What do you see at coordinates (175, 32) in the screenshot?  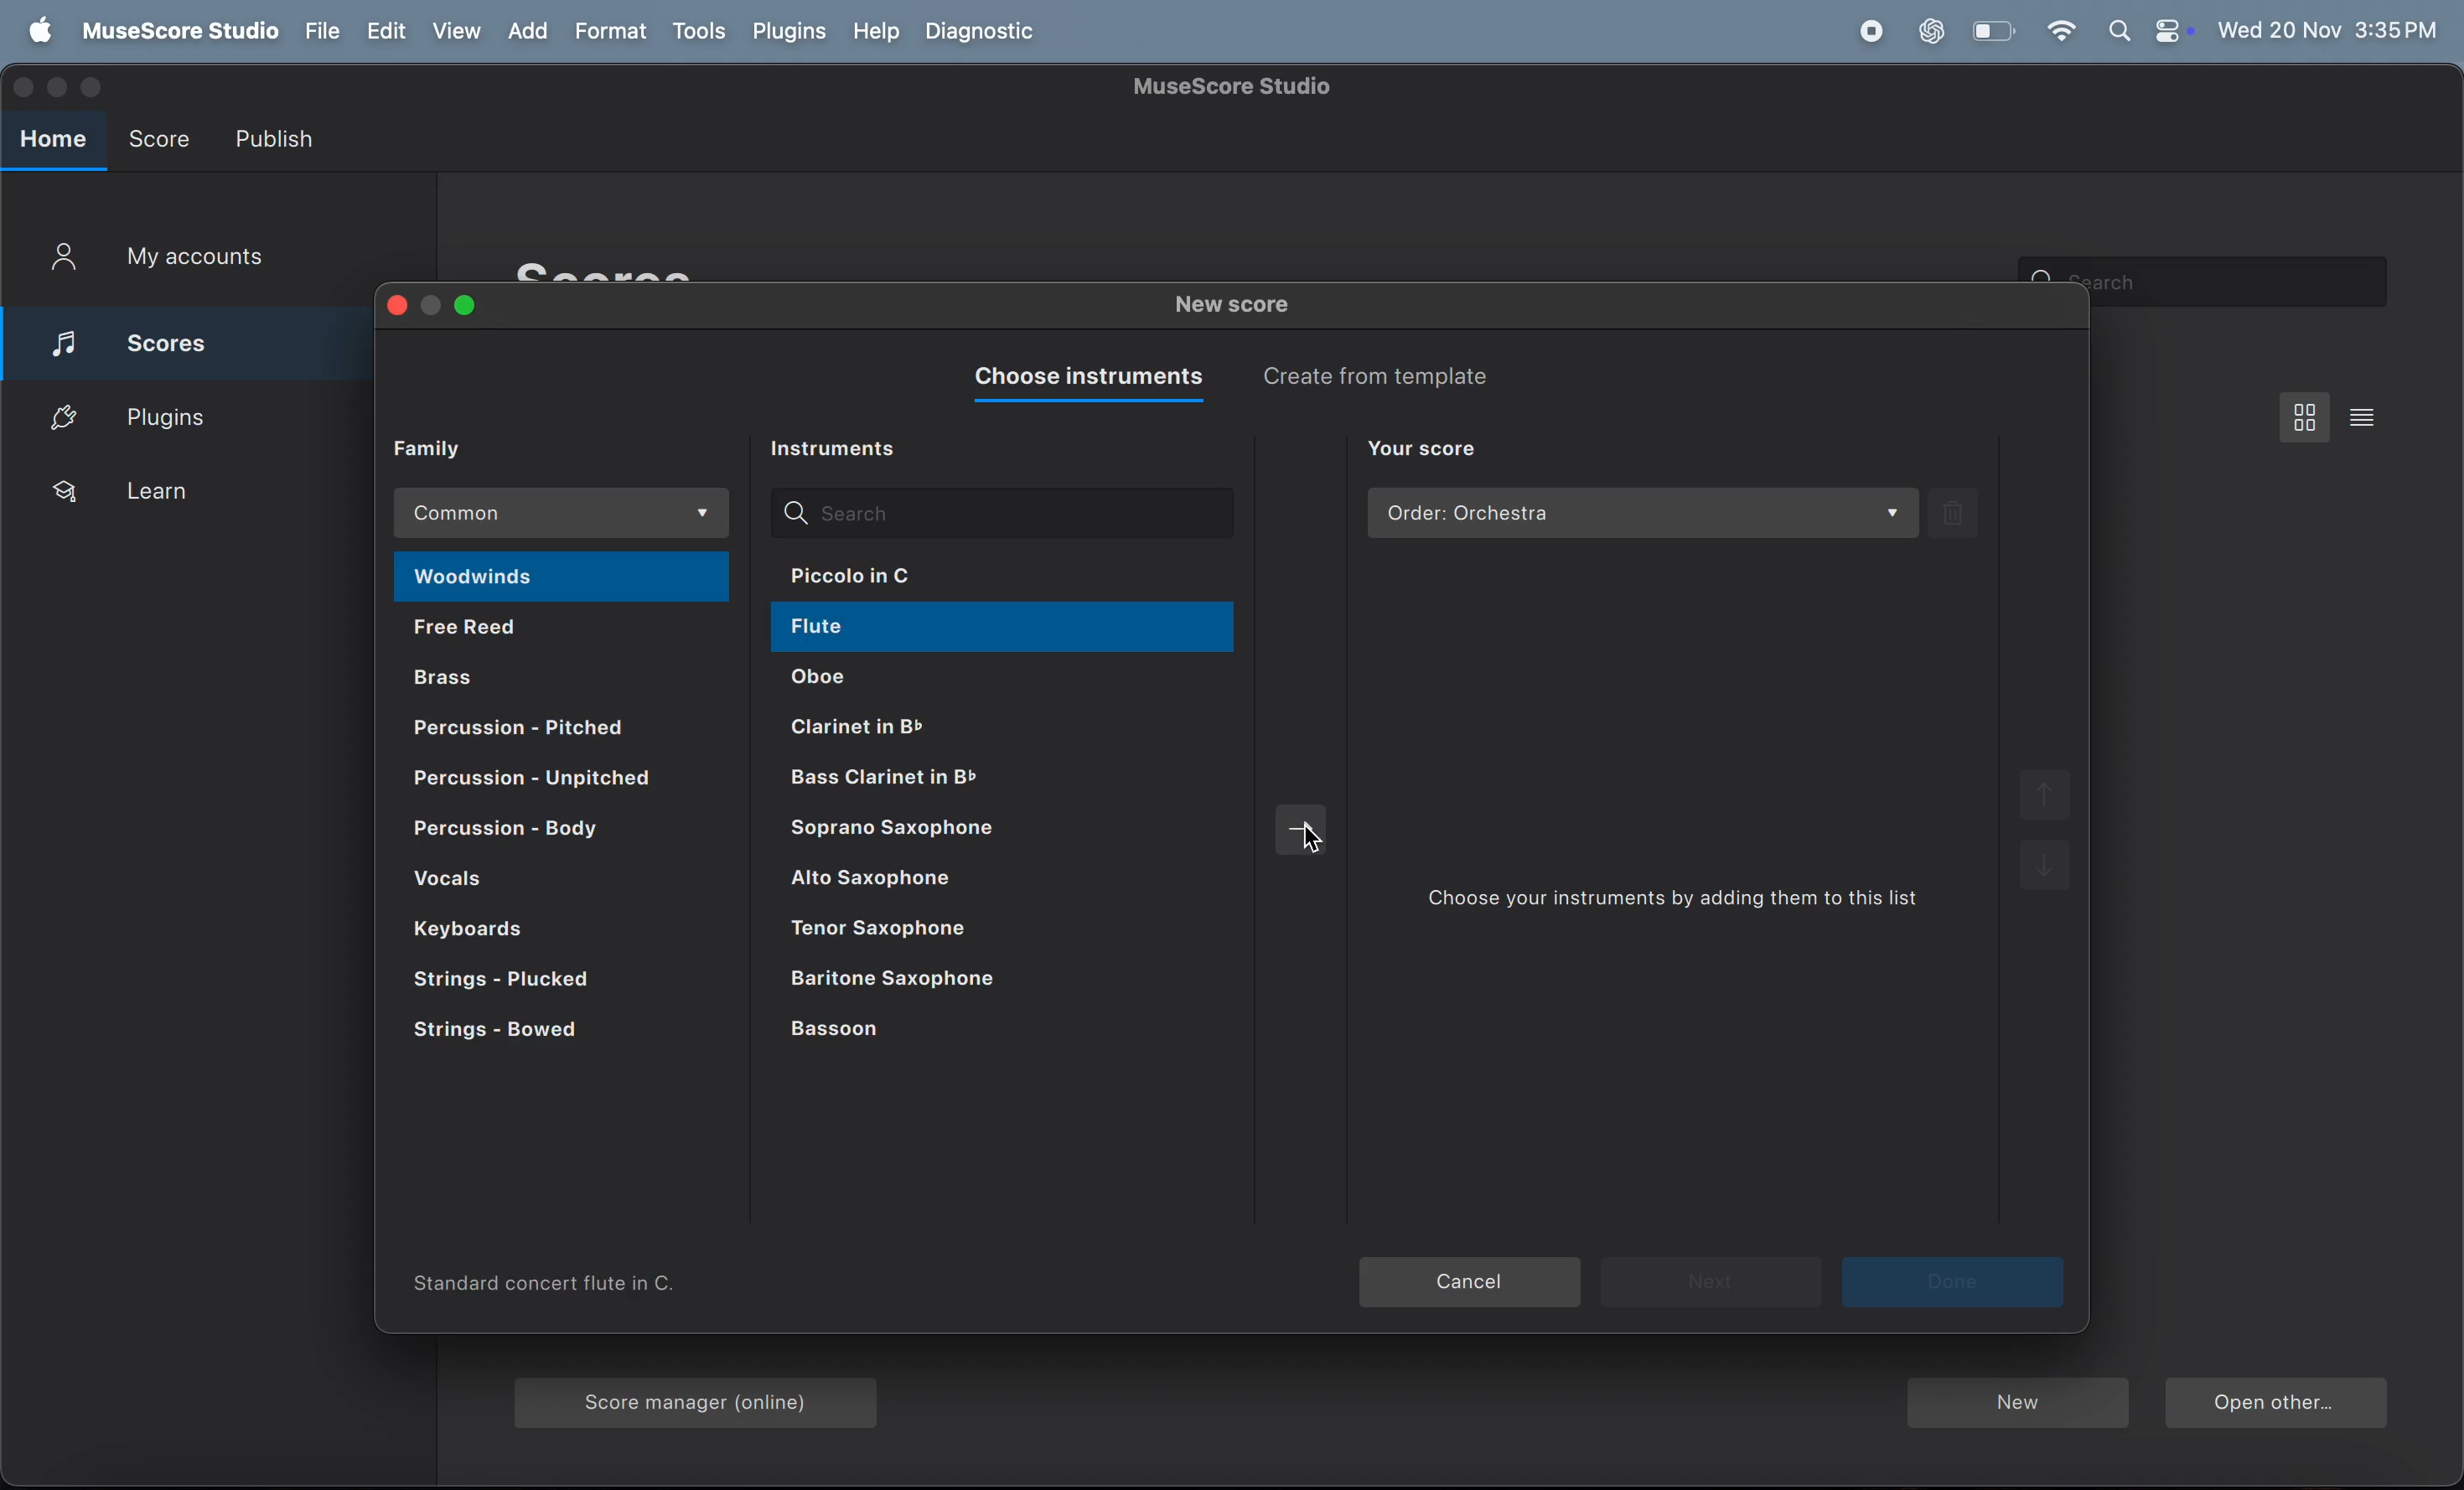 I see `use score studi0 menu` at bounding box center [175, 32].